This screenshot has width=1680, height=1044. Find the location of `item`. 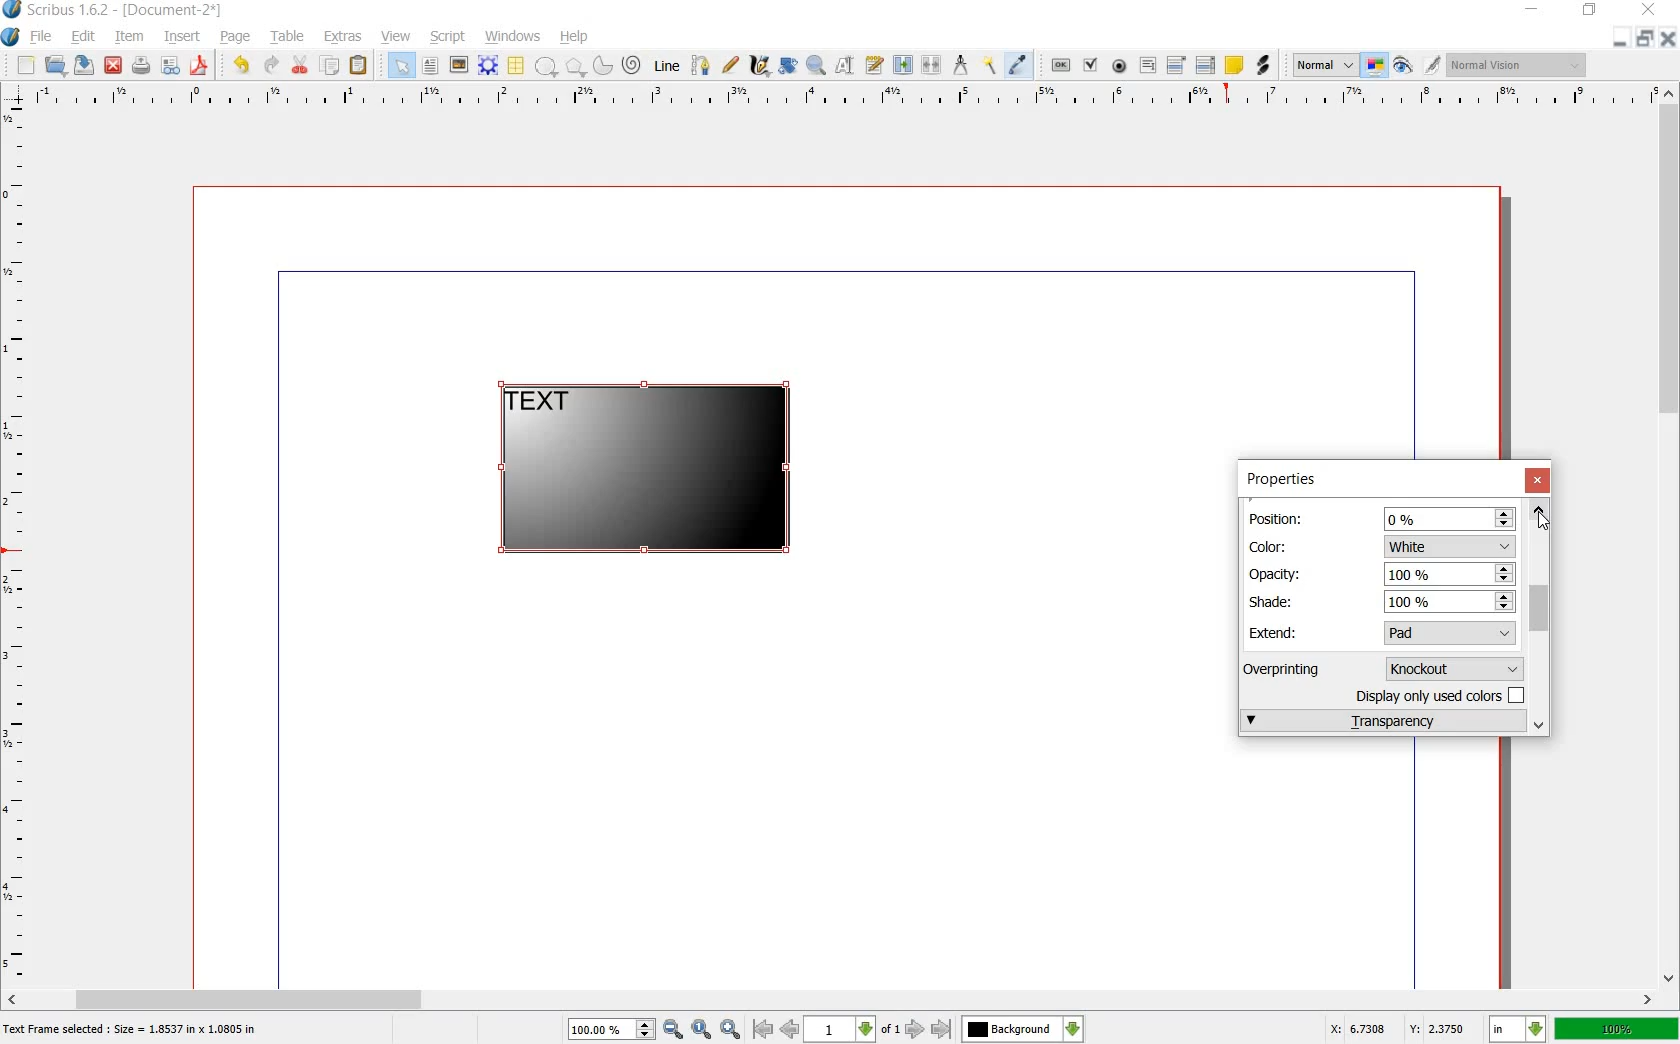

item is located at coordinates (128, 39).